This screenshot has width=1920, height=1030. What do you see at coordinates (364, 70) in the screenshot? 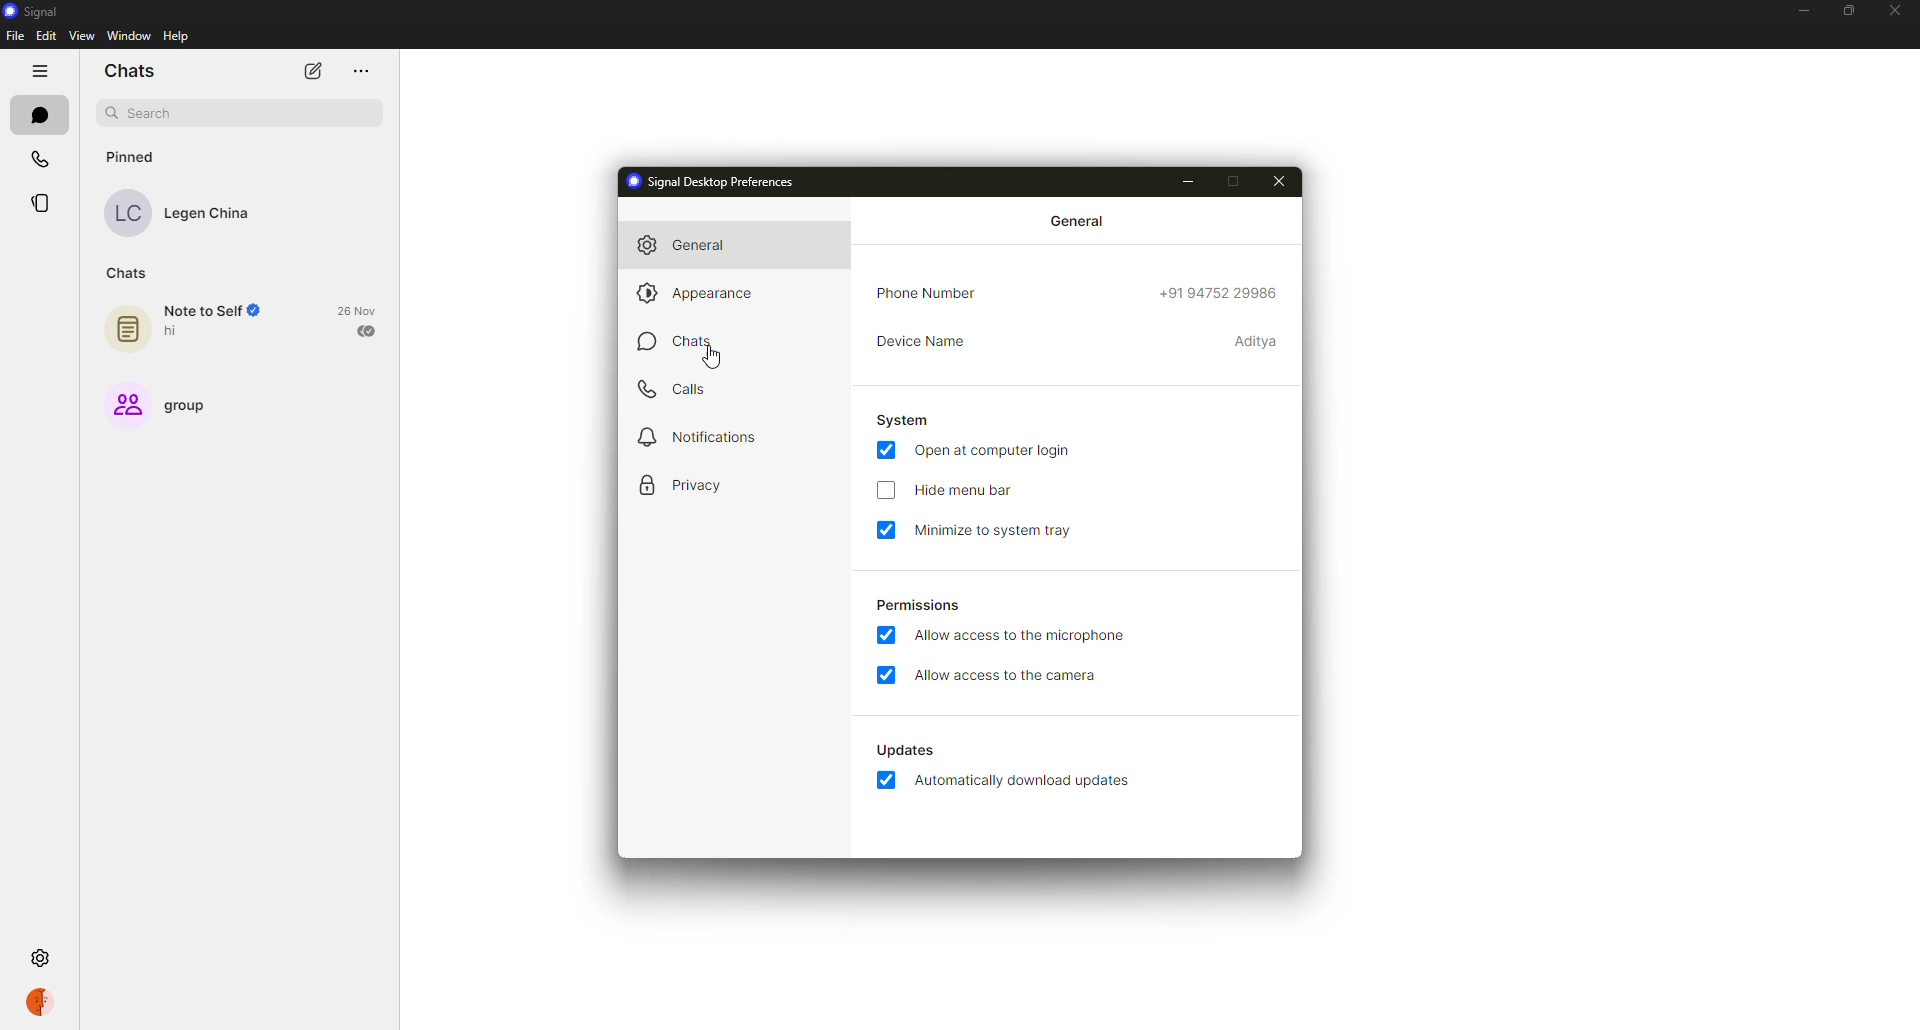
I see `more` at bounding box center [364, 70].